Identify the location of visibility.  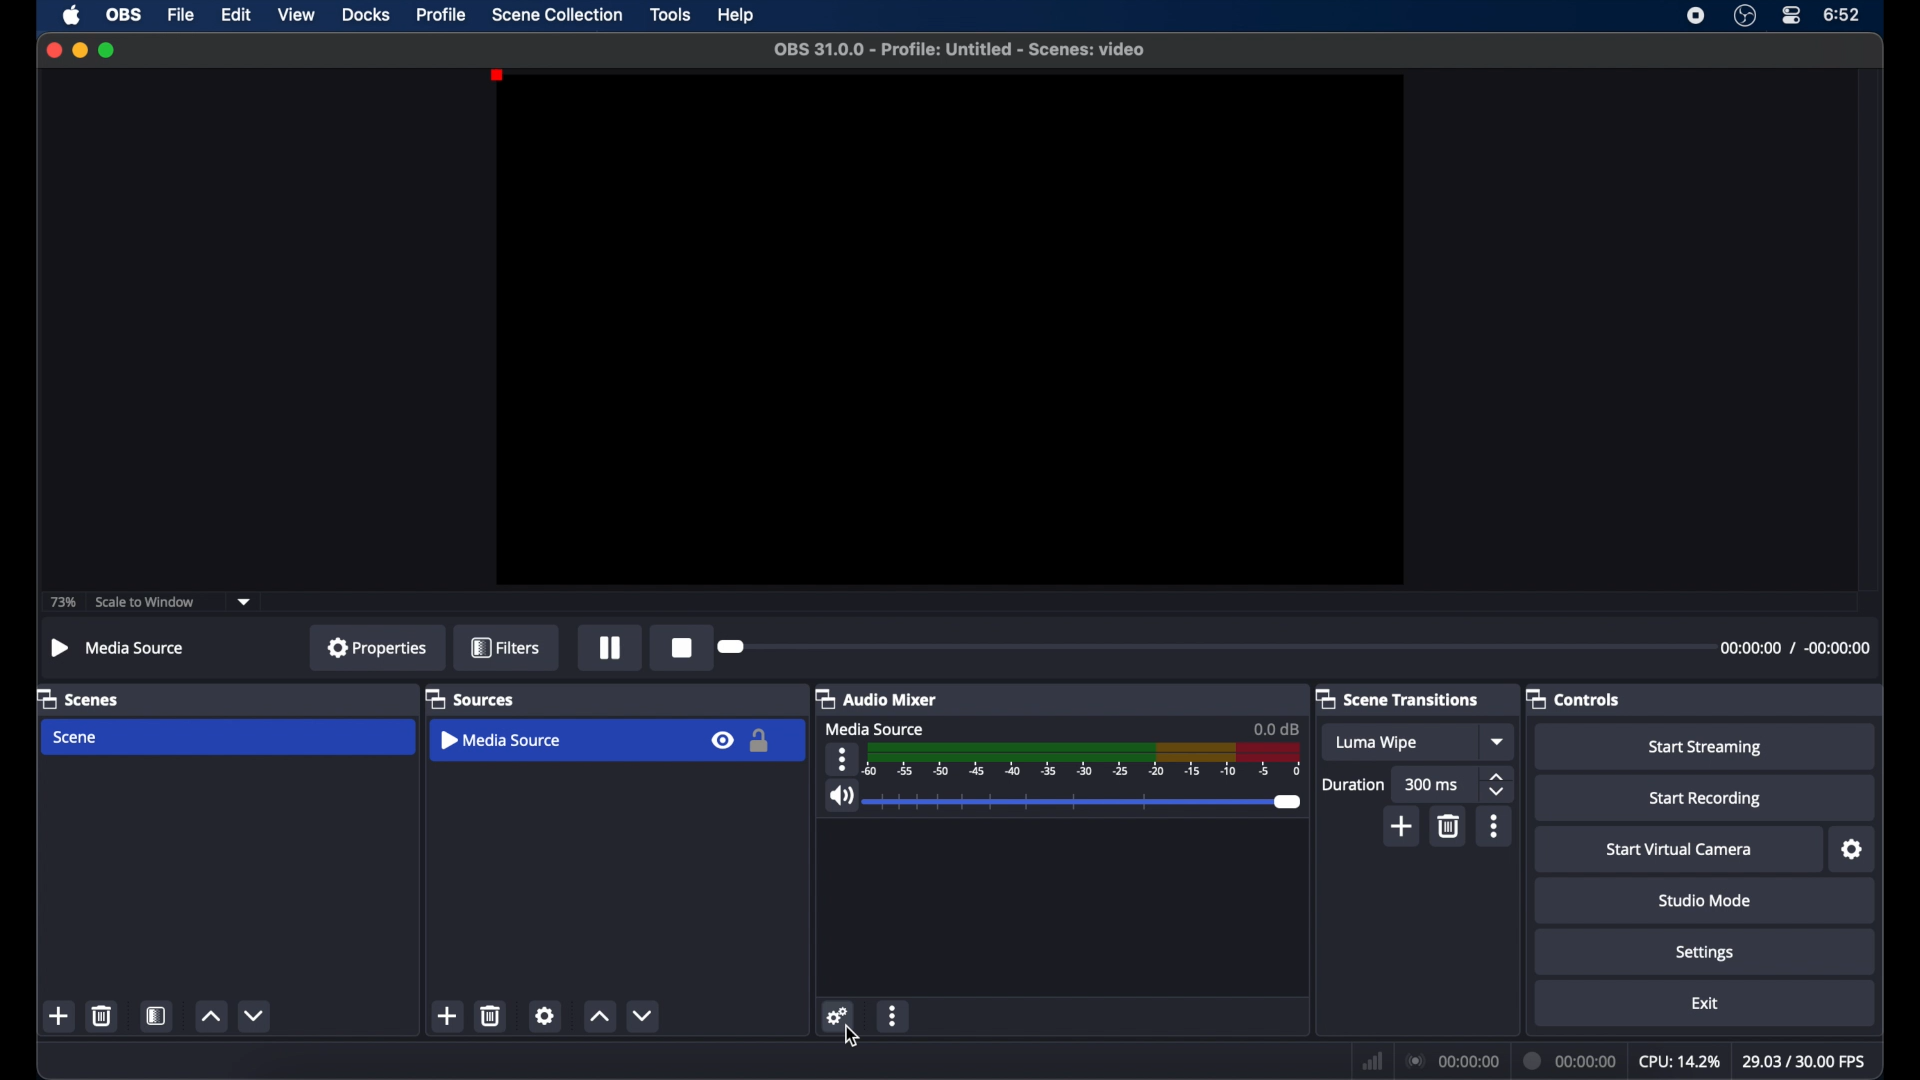
(721, 740).